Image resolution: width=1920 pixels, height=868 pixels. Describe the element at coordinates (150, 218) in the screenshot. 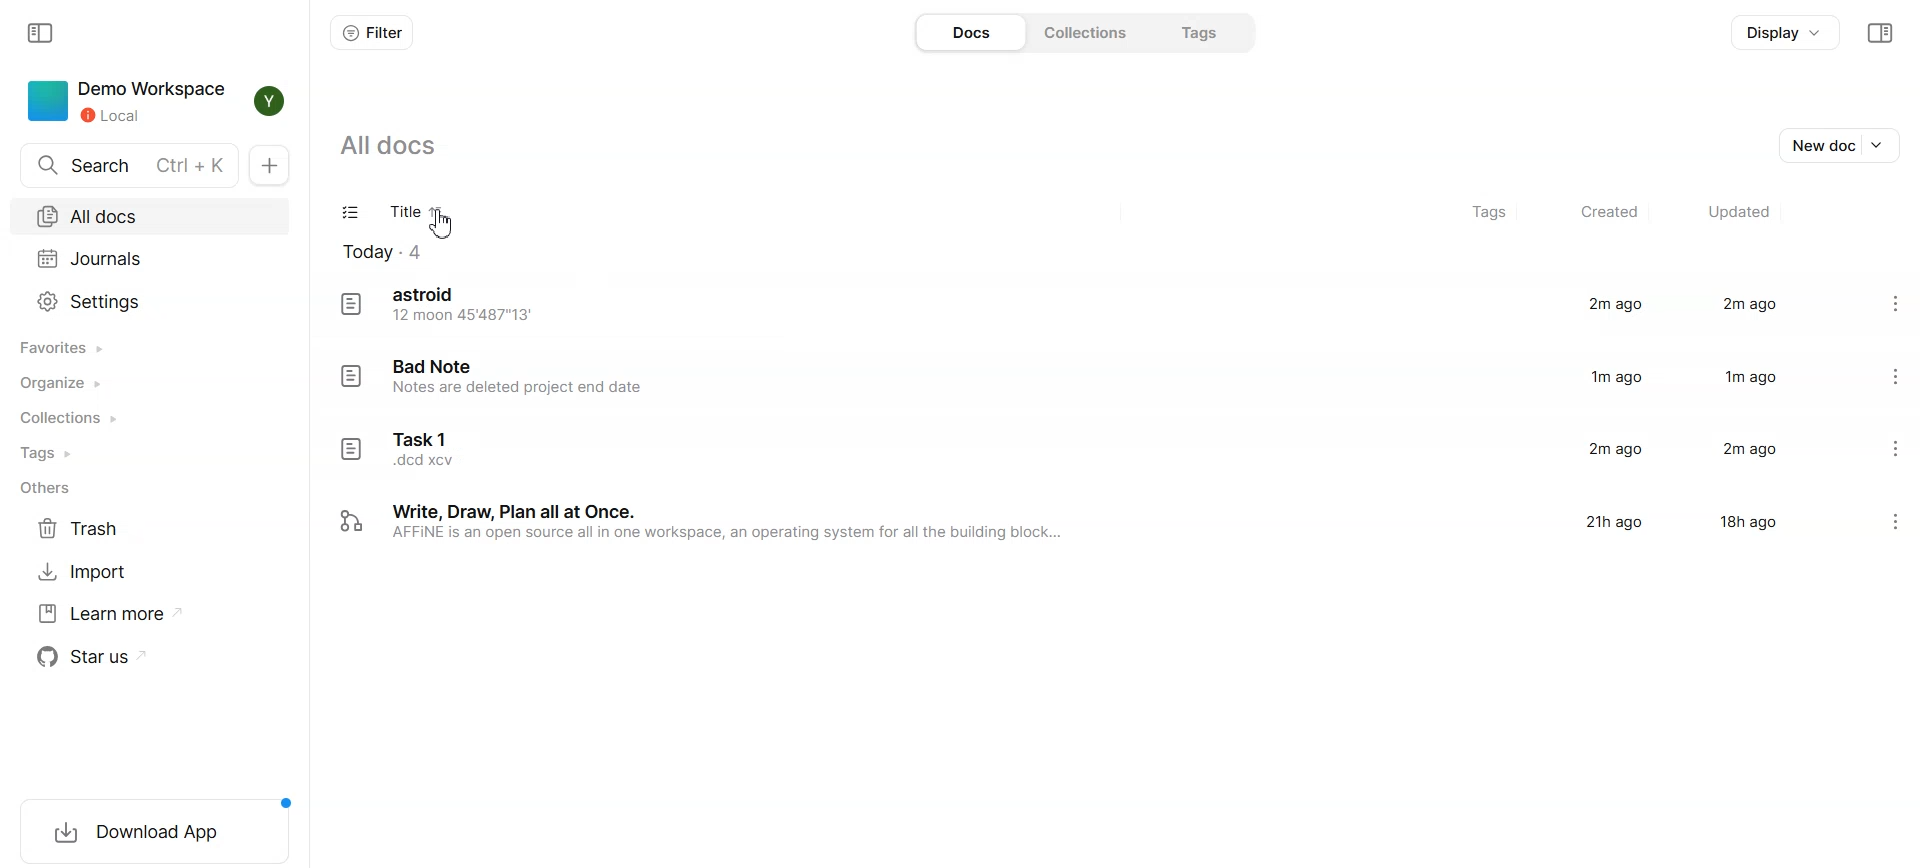

I see `All docs` at that location.